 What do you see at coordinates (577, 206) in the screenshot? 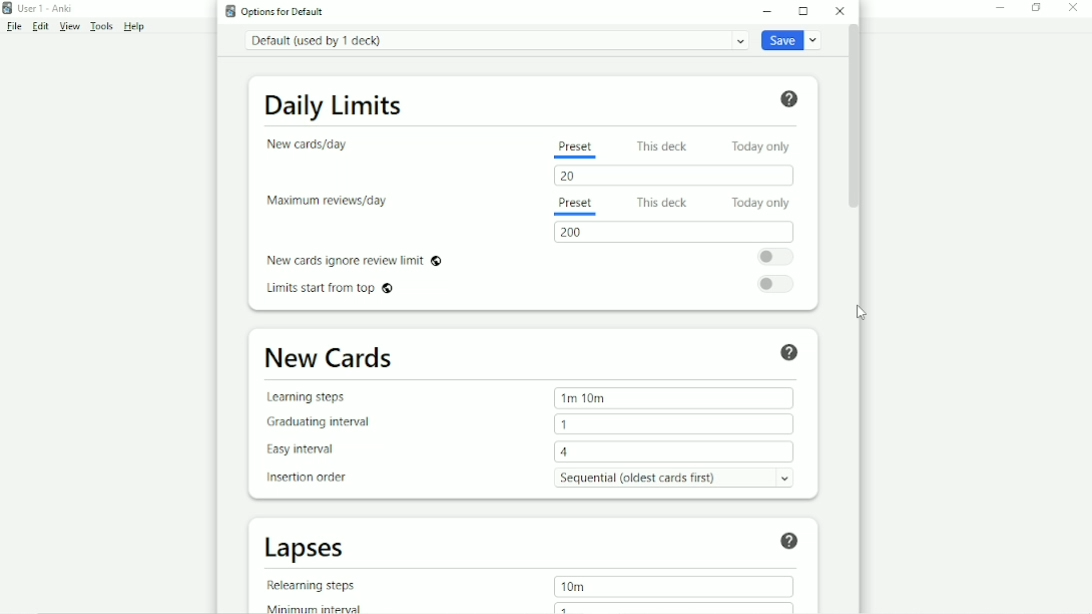
I see `Preset` at bounding box center [577, 206].